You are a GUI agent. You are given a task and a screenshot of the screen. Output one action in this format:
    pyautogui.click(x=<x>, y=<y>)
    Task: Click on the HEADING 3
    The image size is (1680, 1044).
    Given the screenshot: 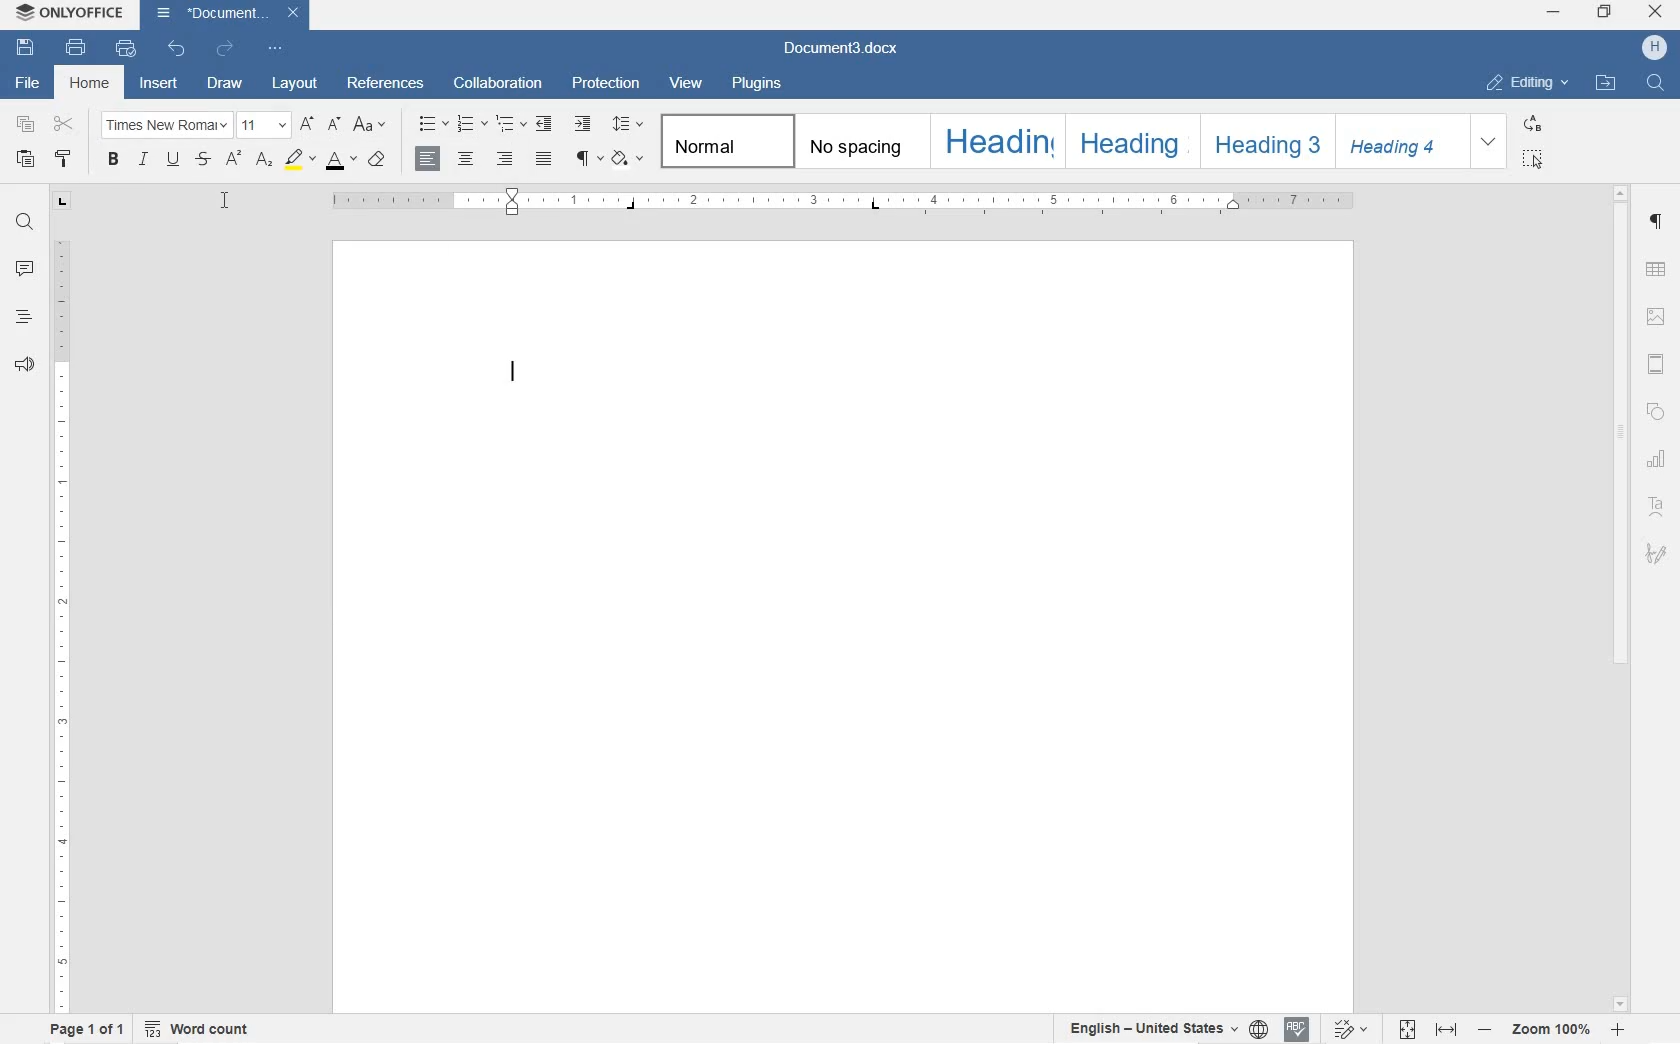 What is the action you would take?
    pyautogui.click(x=1262, y=142)
    